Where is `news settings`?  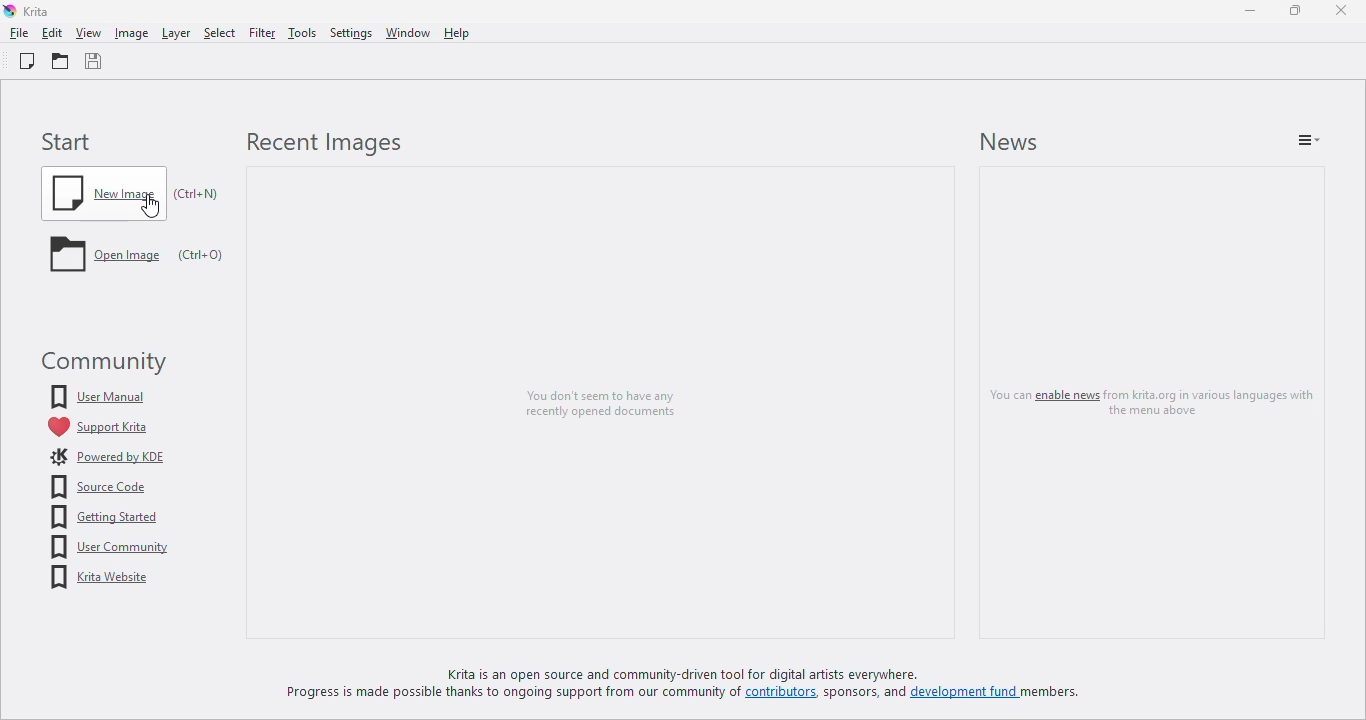
news settings is located at coordinates (1309, 139).